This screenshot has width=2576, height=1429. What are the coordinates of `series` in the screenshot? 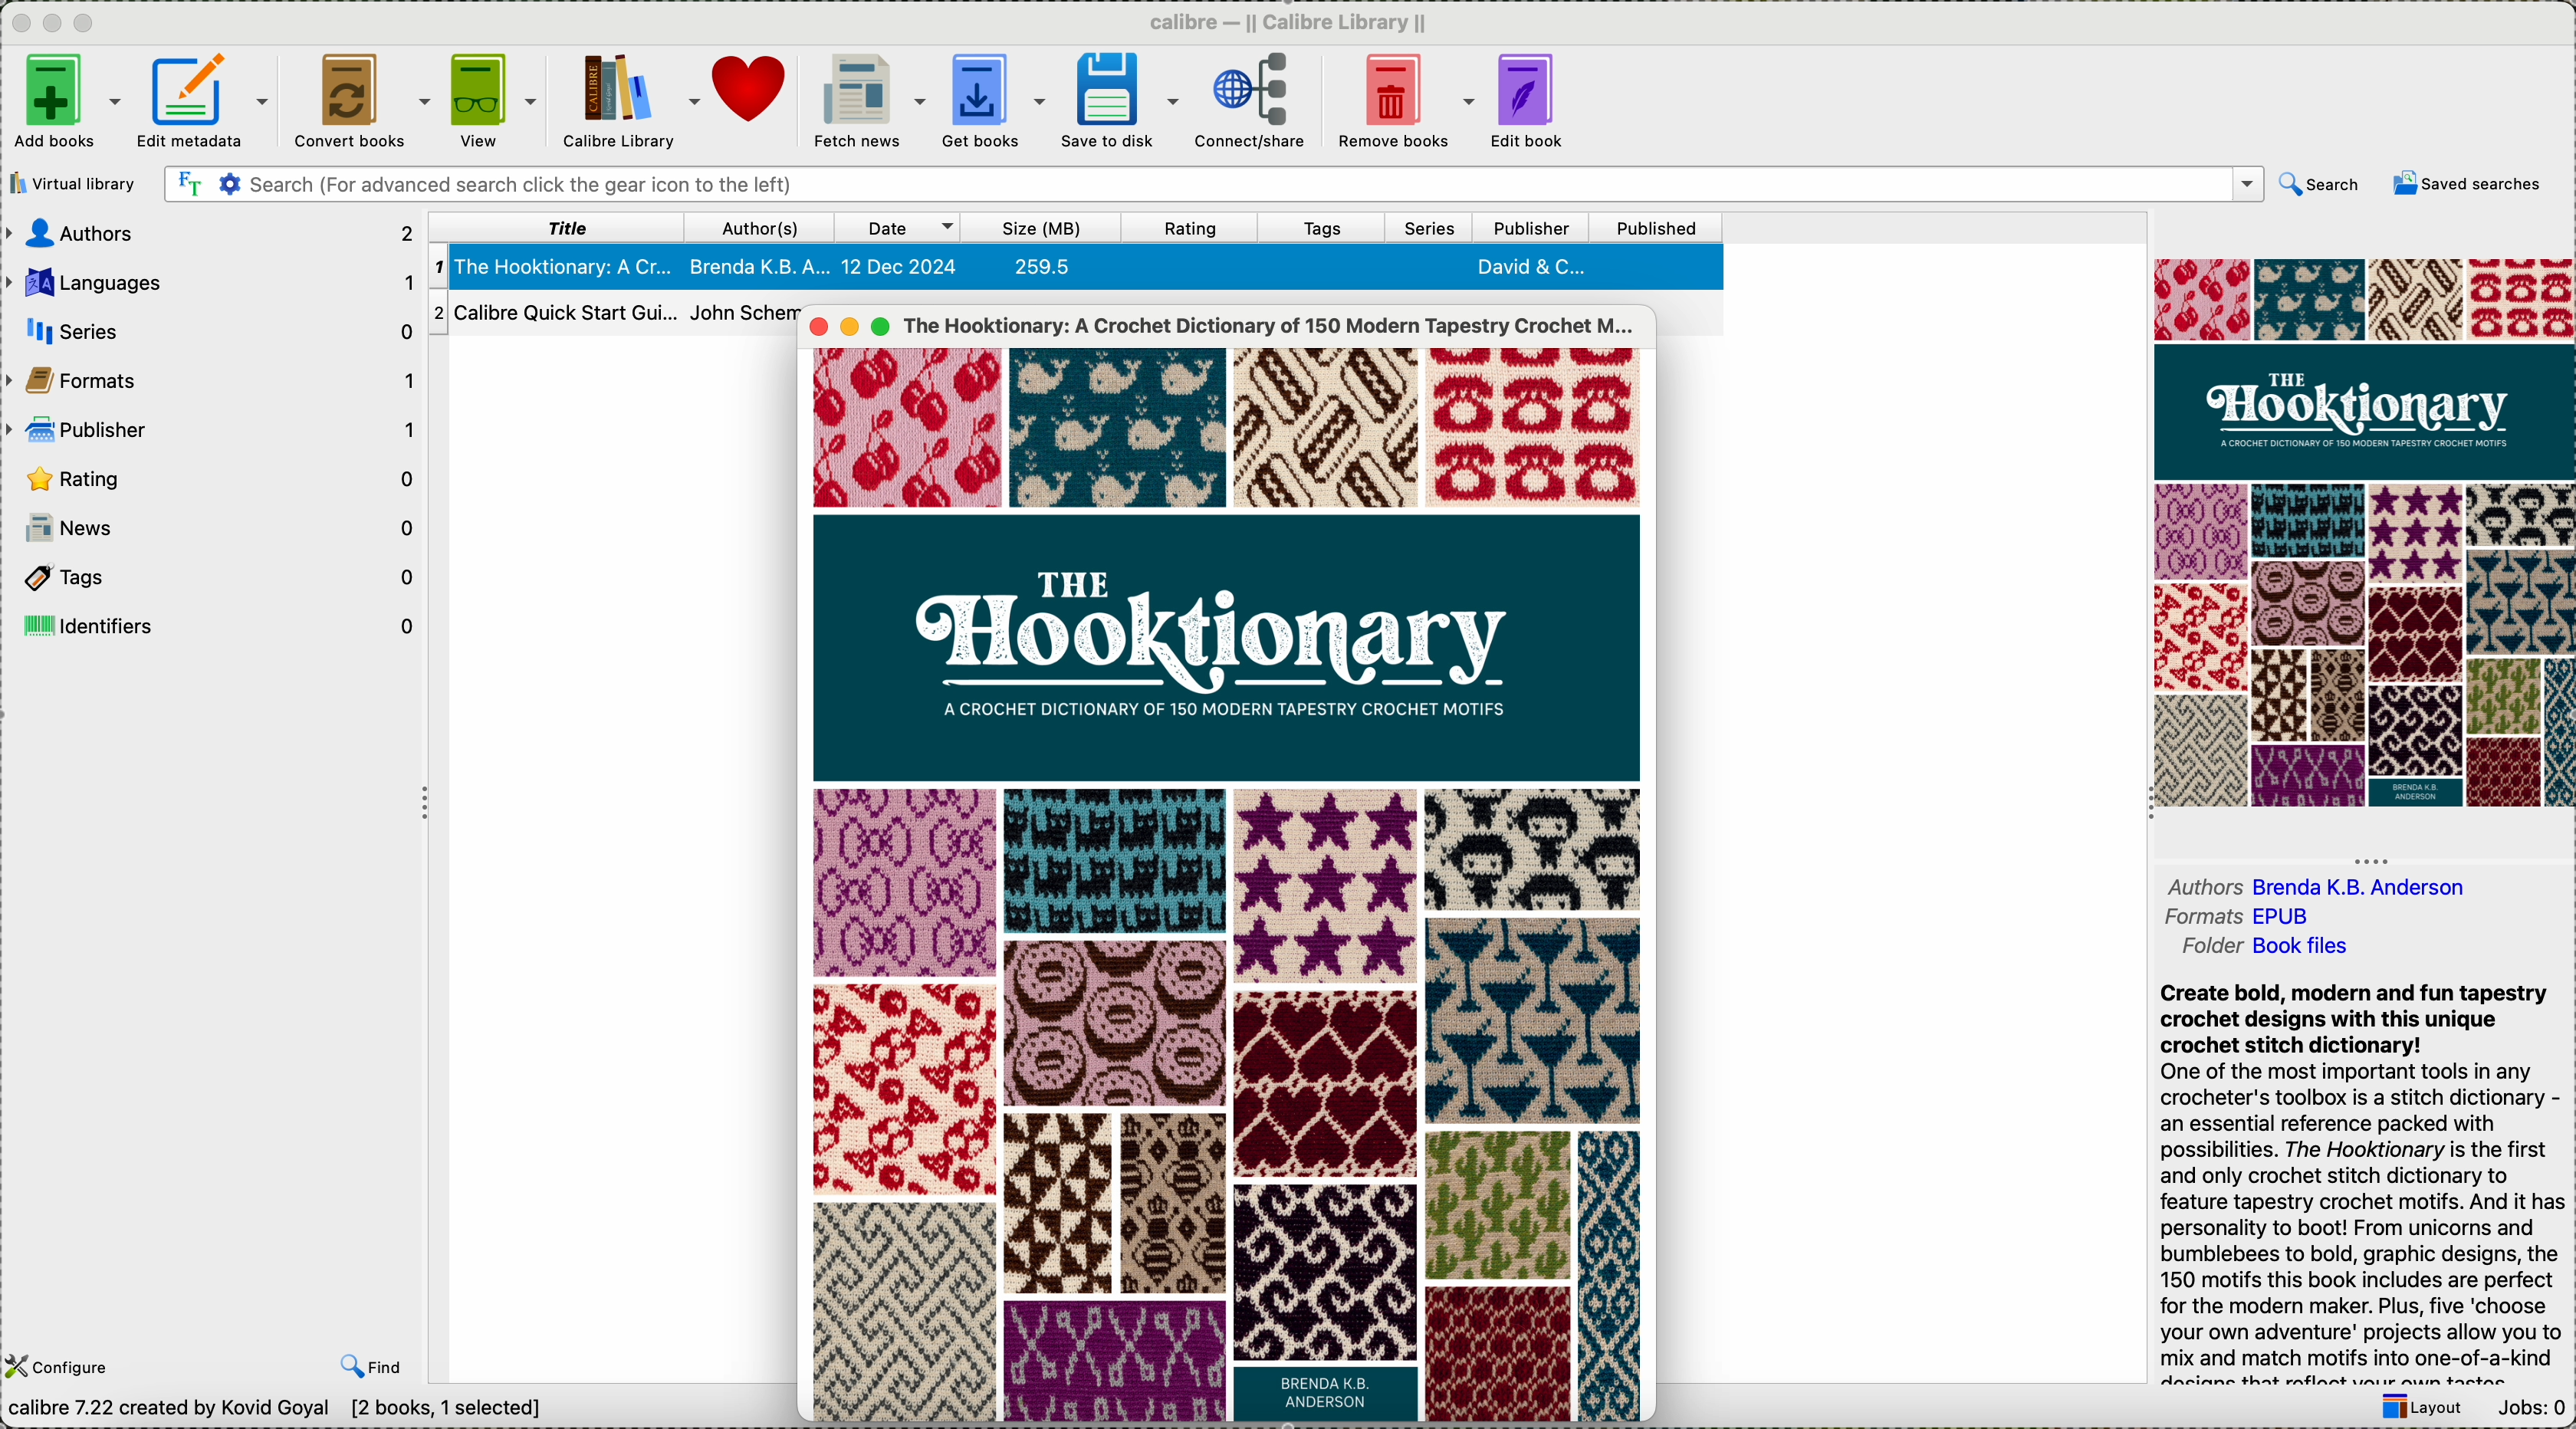 It's located at (1431, 228).